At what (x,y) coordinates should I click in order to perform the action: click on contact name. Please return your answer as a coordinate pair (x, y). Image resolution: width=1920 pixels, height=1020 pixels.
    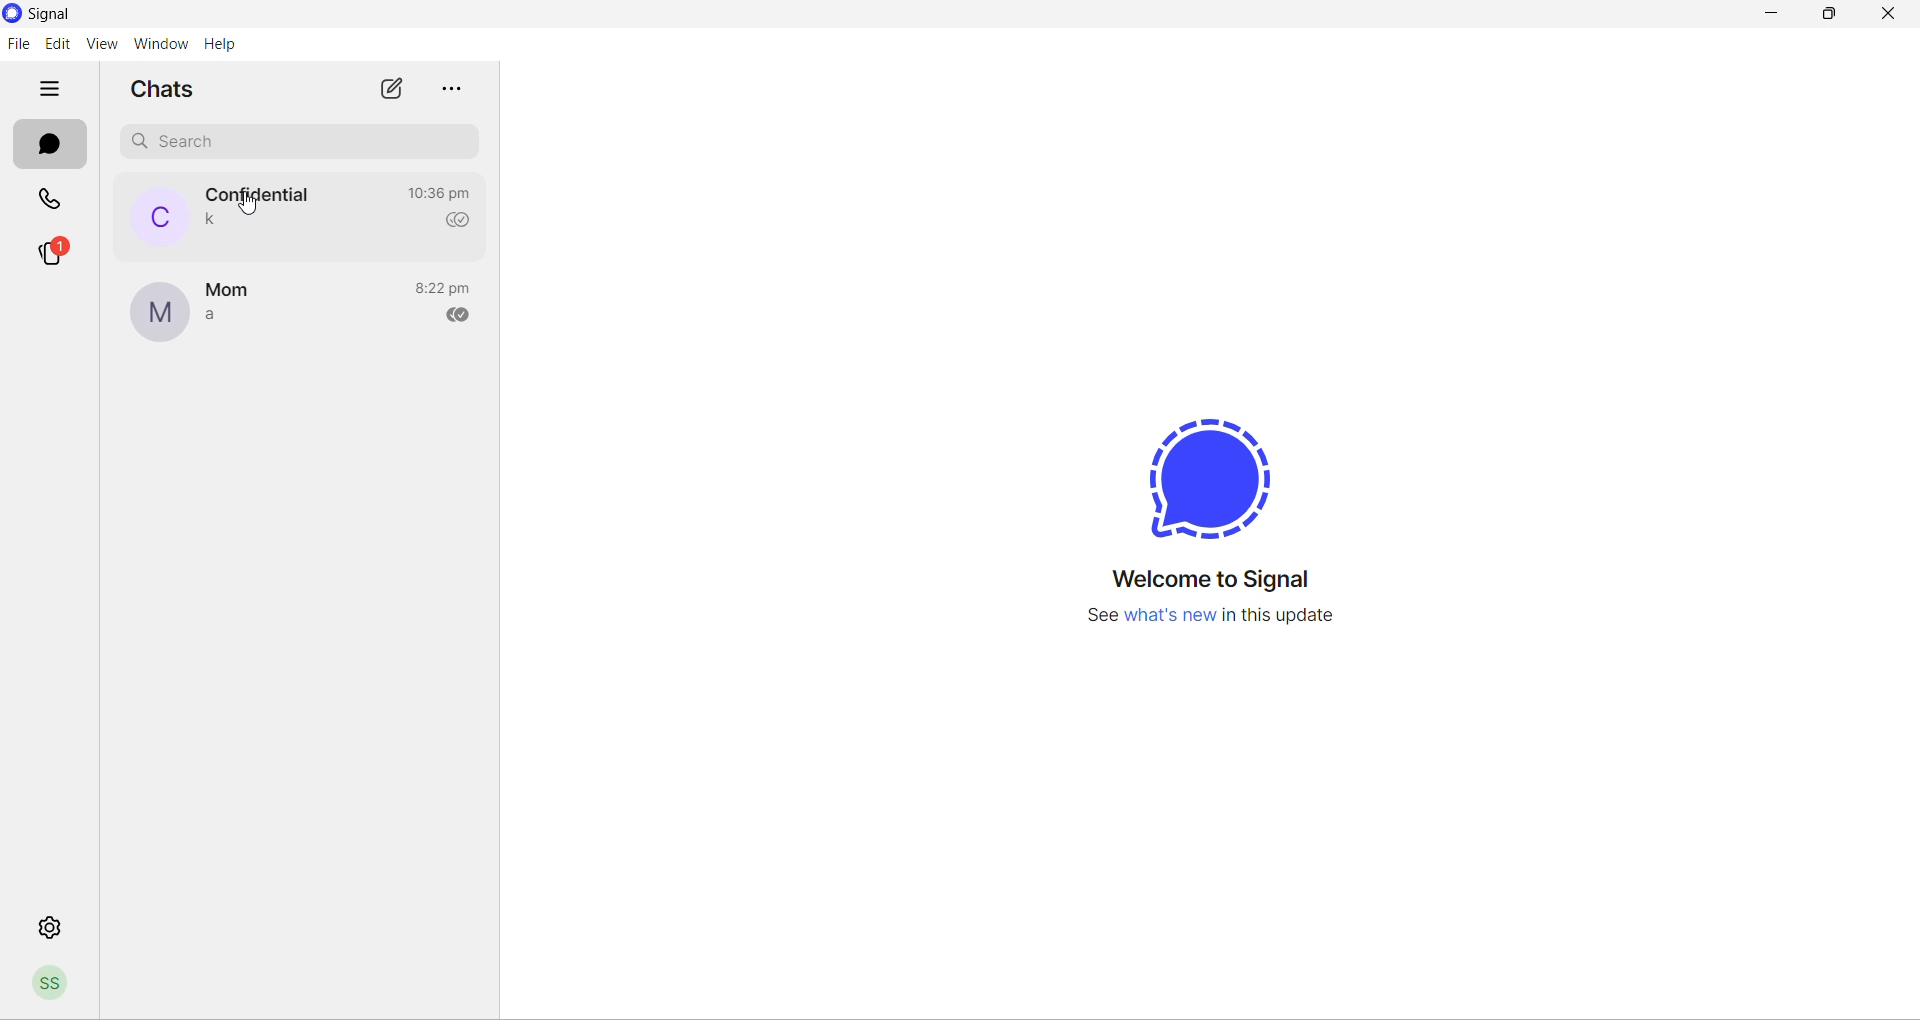
    Looking at the image, I should click on (262, 195).